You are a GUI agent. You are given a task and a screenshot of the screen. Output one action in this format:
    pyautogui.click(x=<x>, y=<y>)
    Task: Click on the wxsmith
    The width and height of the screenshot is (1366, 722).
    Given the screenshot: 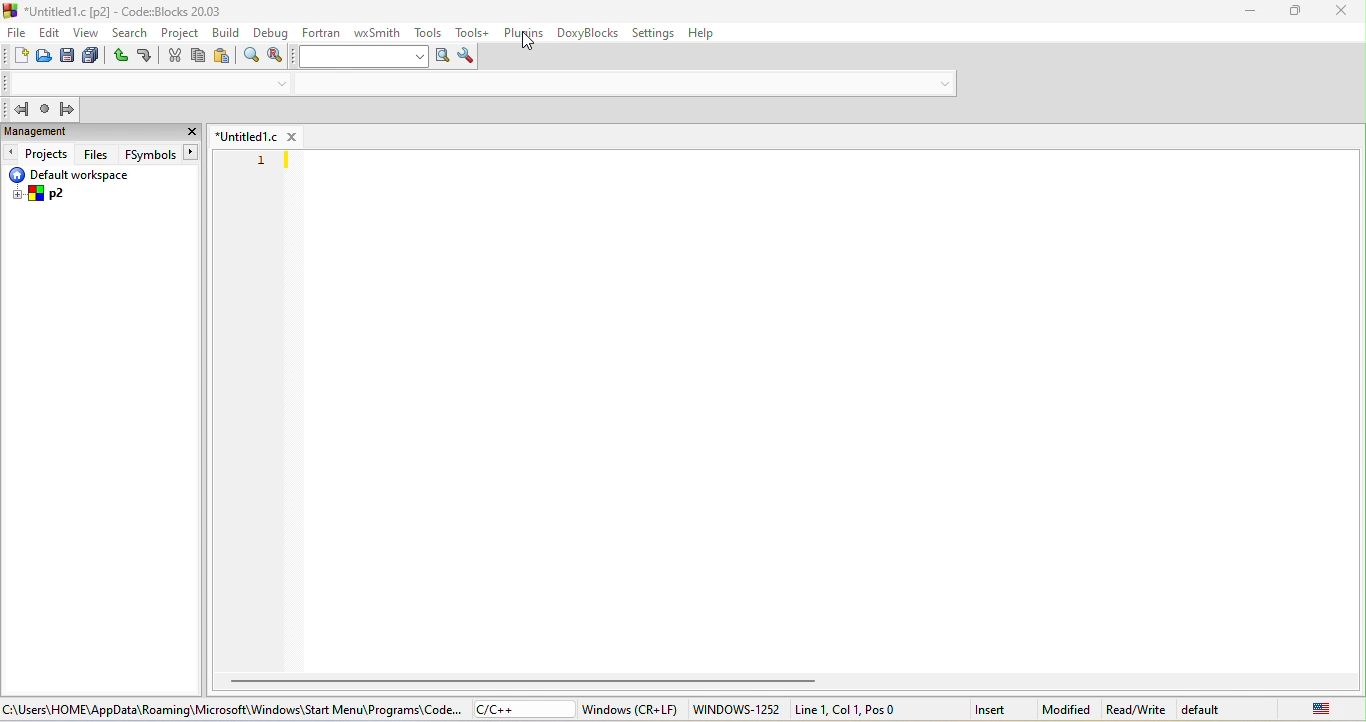 What is the action you would take?
    pyautogui.click(x=377, y=34)
    